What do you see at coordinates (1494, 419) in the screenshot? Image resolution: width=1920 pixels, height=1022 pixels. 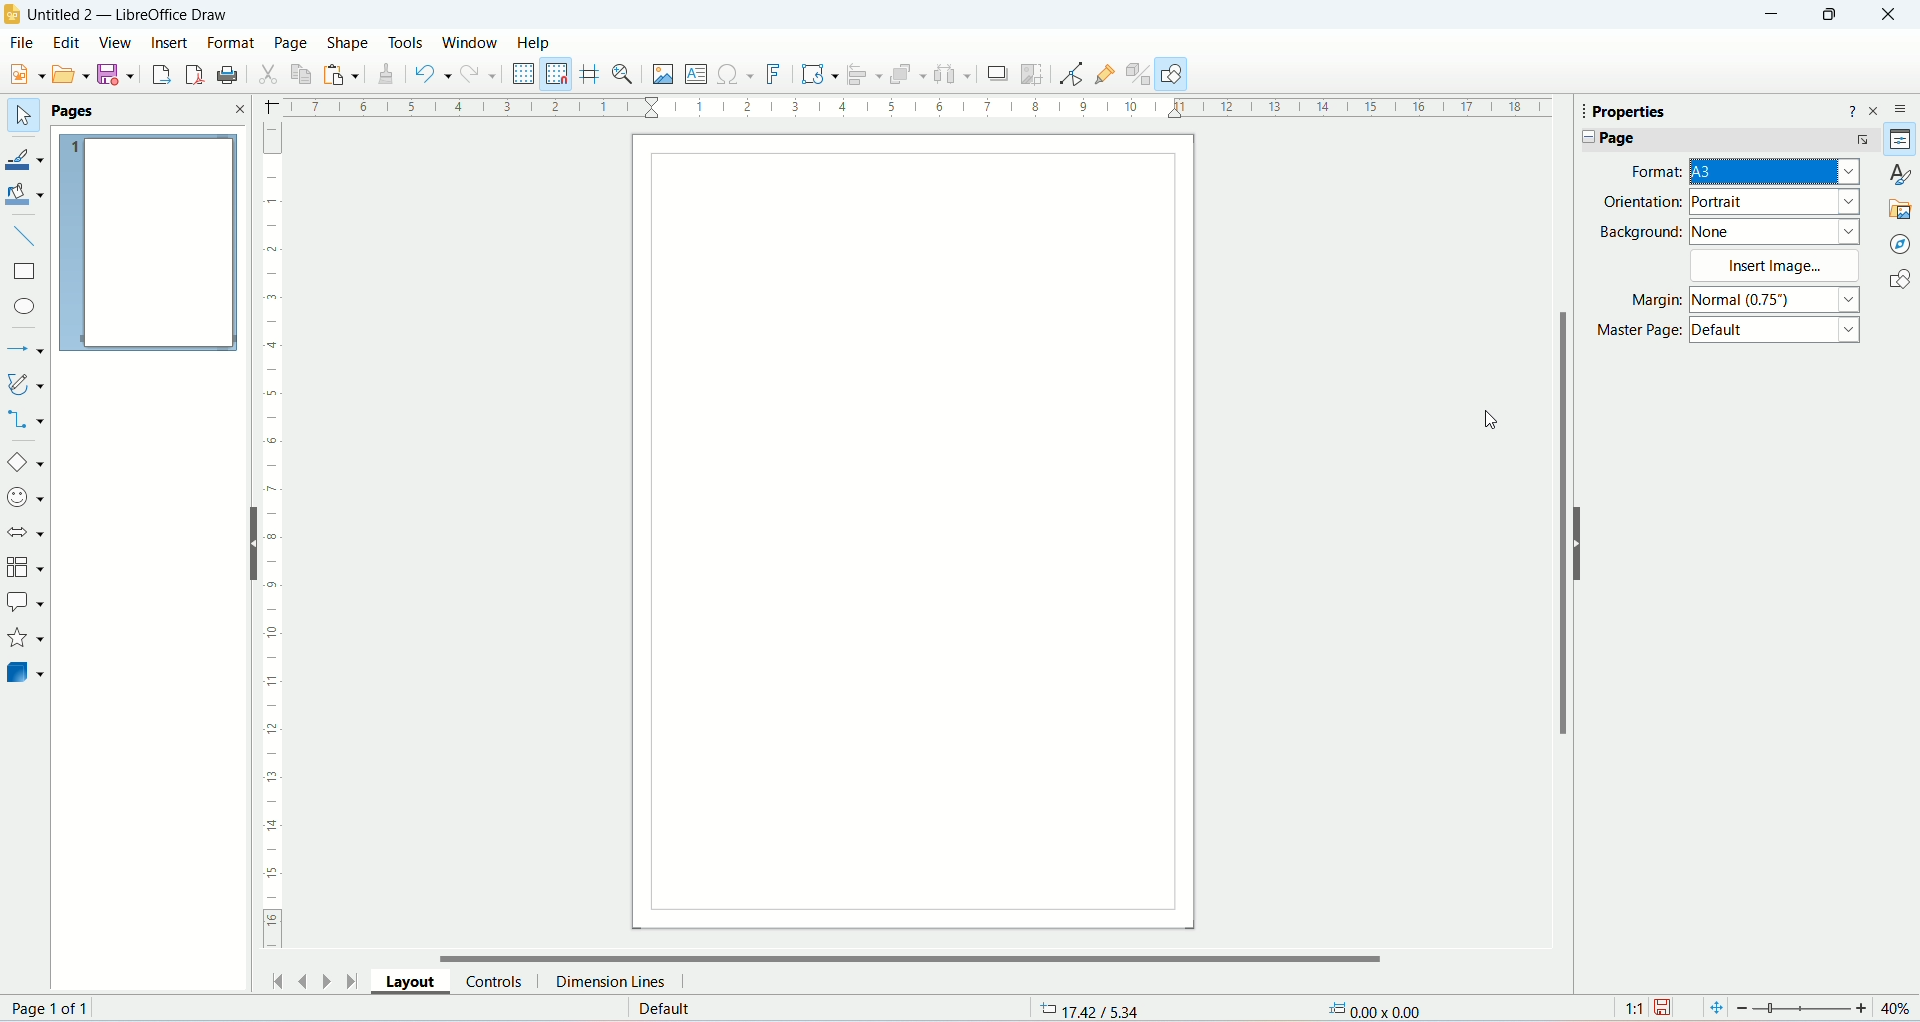 I see `Cursor` at bounding box center [1494, 419].